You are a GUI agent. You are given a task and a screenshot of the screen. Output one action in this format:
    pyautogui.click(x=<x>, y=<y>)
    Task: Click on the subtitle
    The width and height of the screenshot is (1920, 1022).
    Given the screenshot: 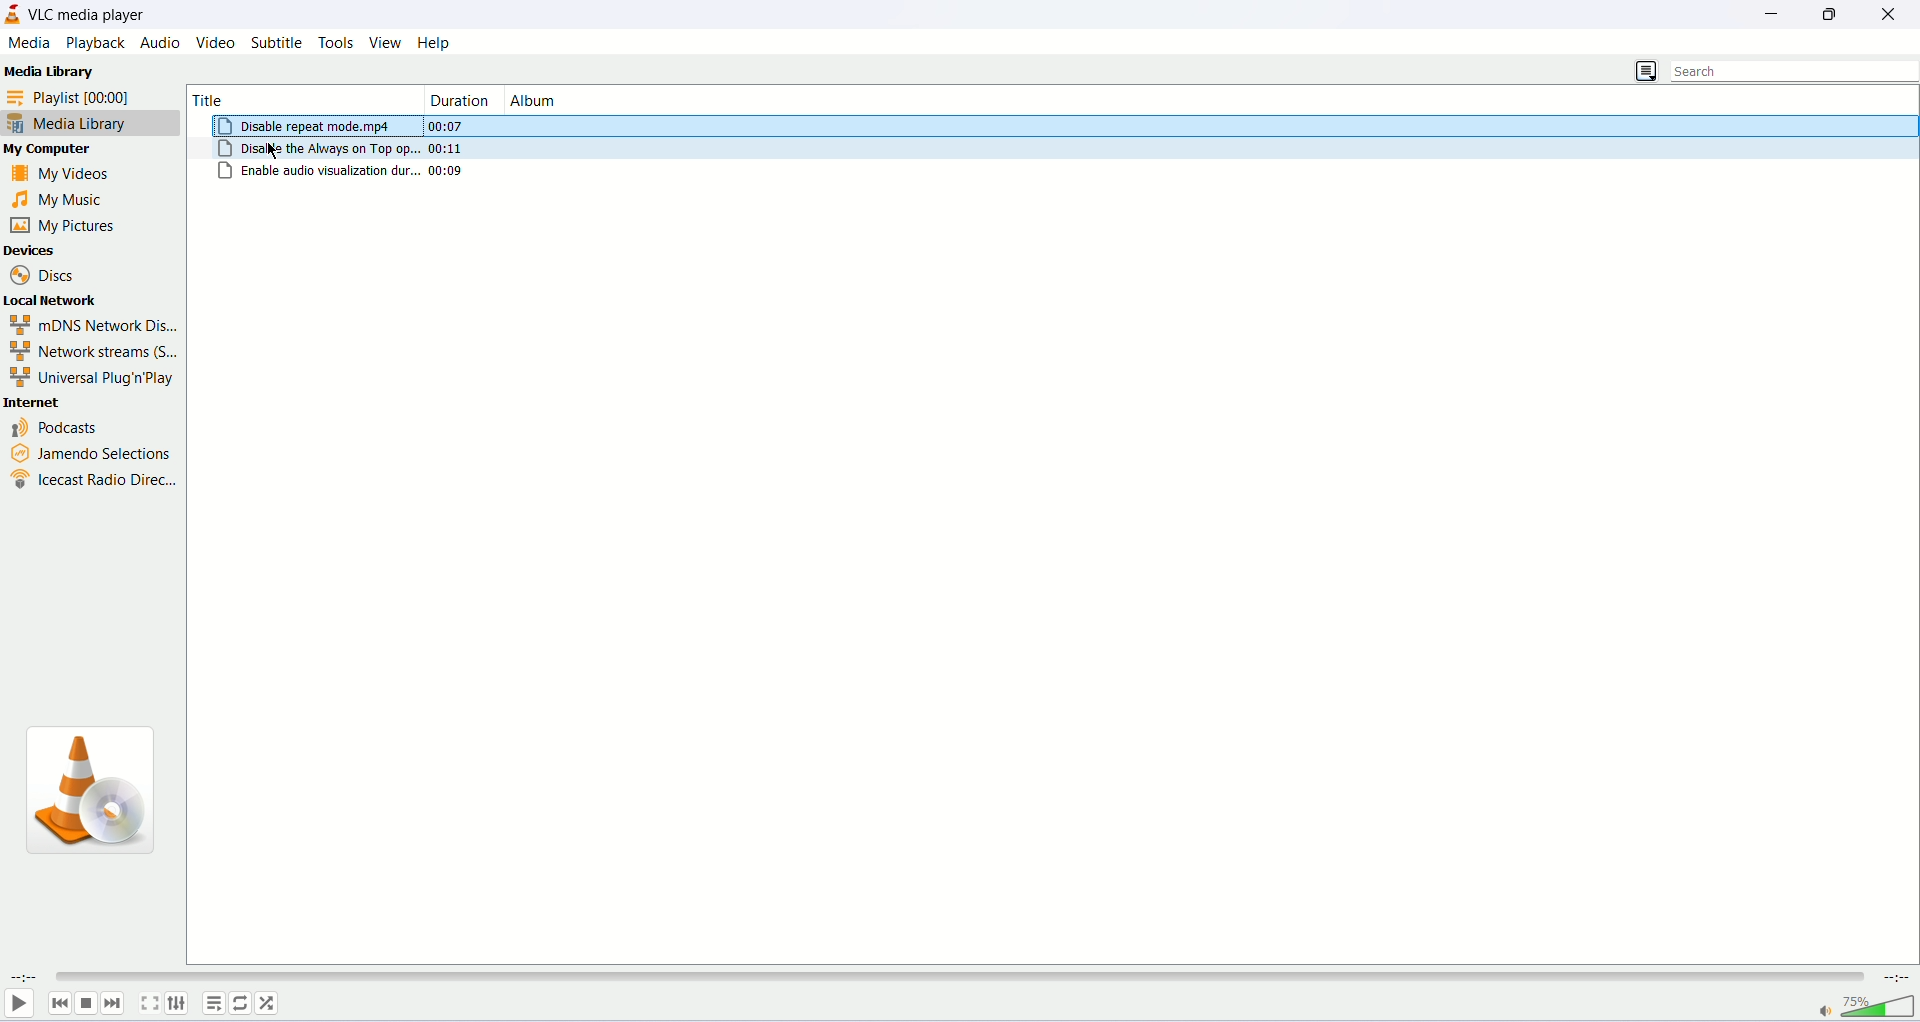 What is the action you would take?
    pyautogui.click(x=279, y=42)
    